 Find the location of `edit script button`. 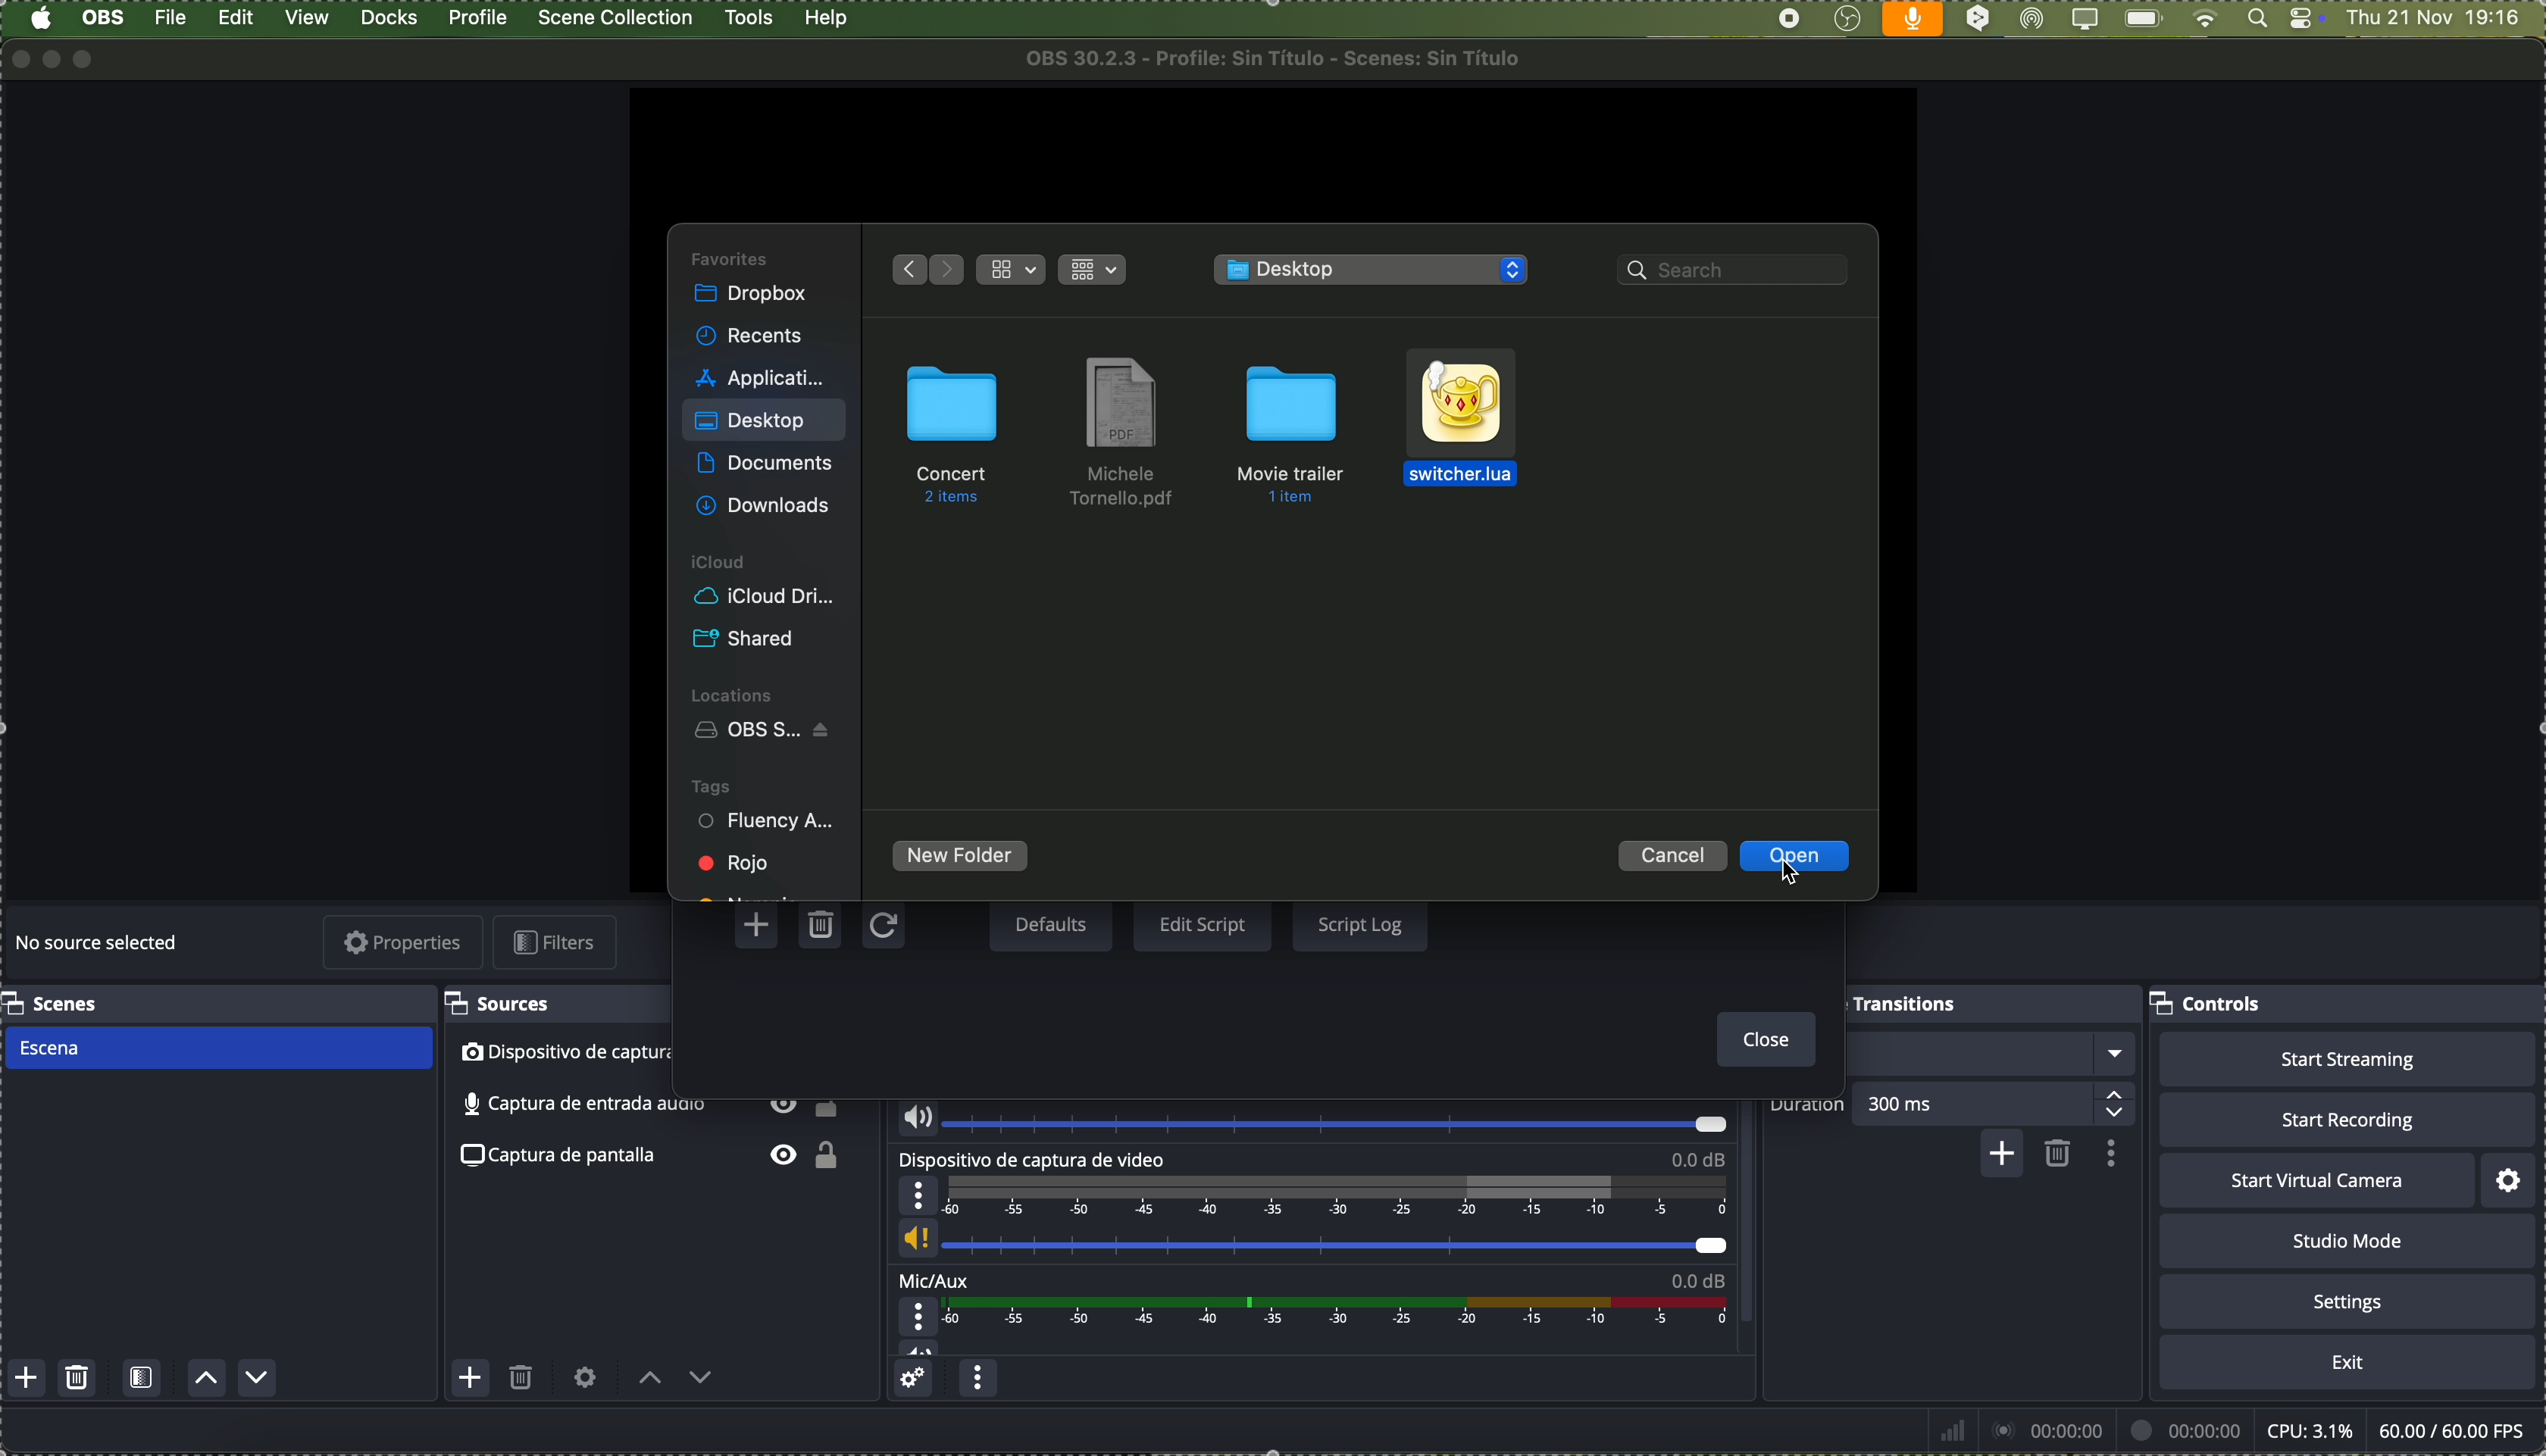

edit script button is located at coordinates (1203, 926).